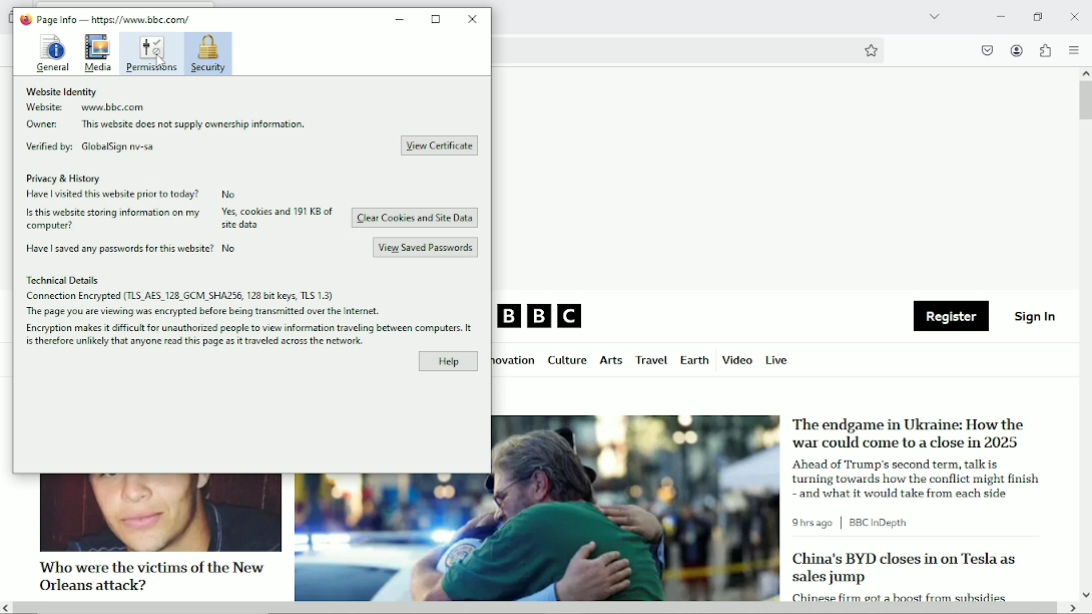 This screenshot has width=1092, height=614. I want to click on View Saved Passwords, so click(425, 247).